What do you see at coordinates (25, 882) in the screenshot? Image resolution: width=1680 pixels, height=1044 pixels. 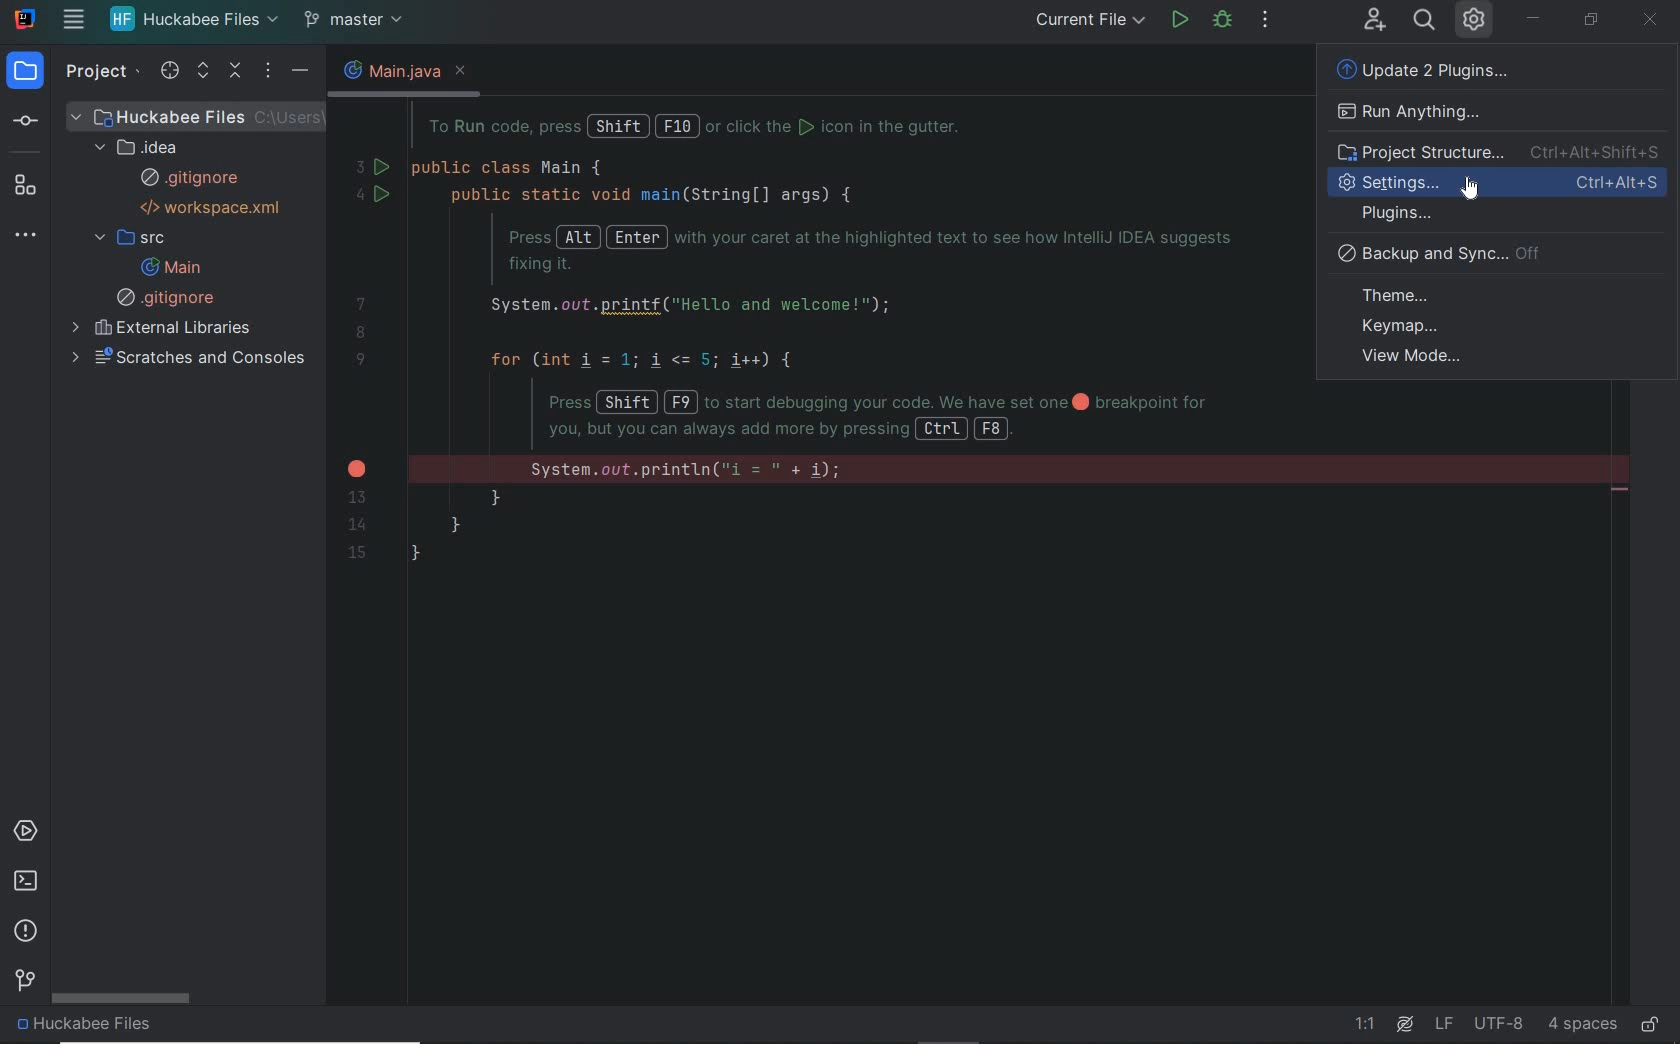 I see `terminal` at bounding box center [25, 882].